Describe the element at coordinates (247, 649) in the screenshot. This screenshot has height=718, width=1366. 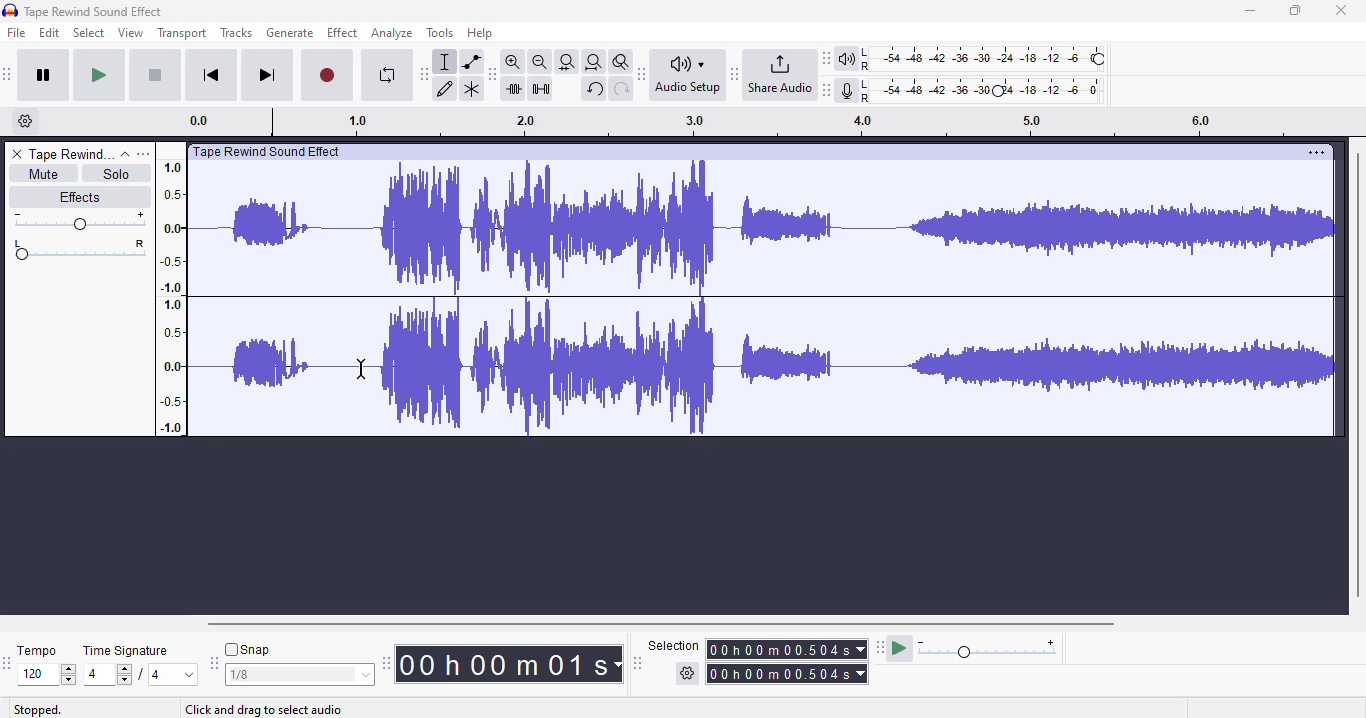
I see `snap` at that location.